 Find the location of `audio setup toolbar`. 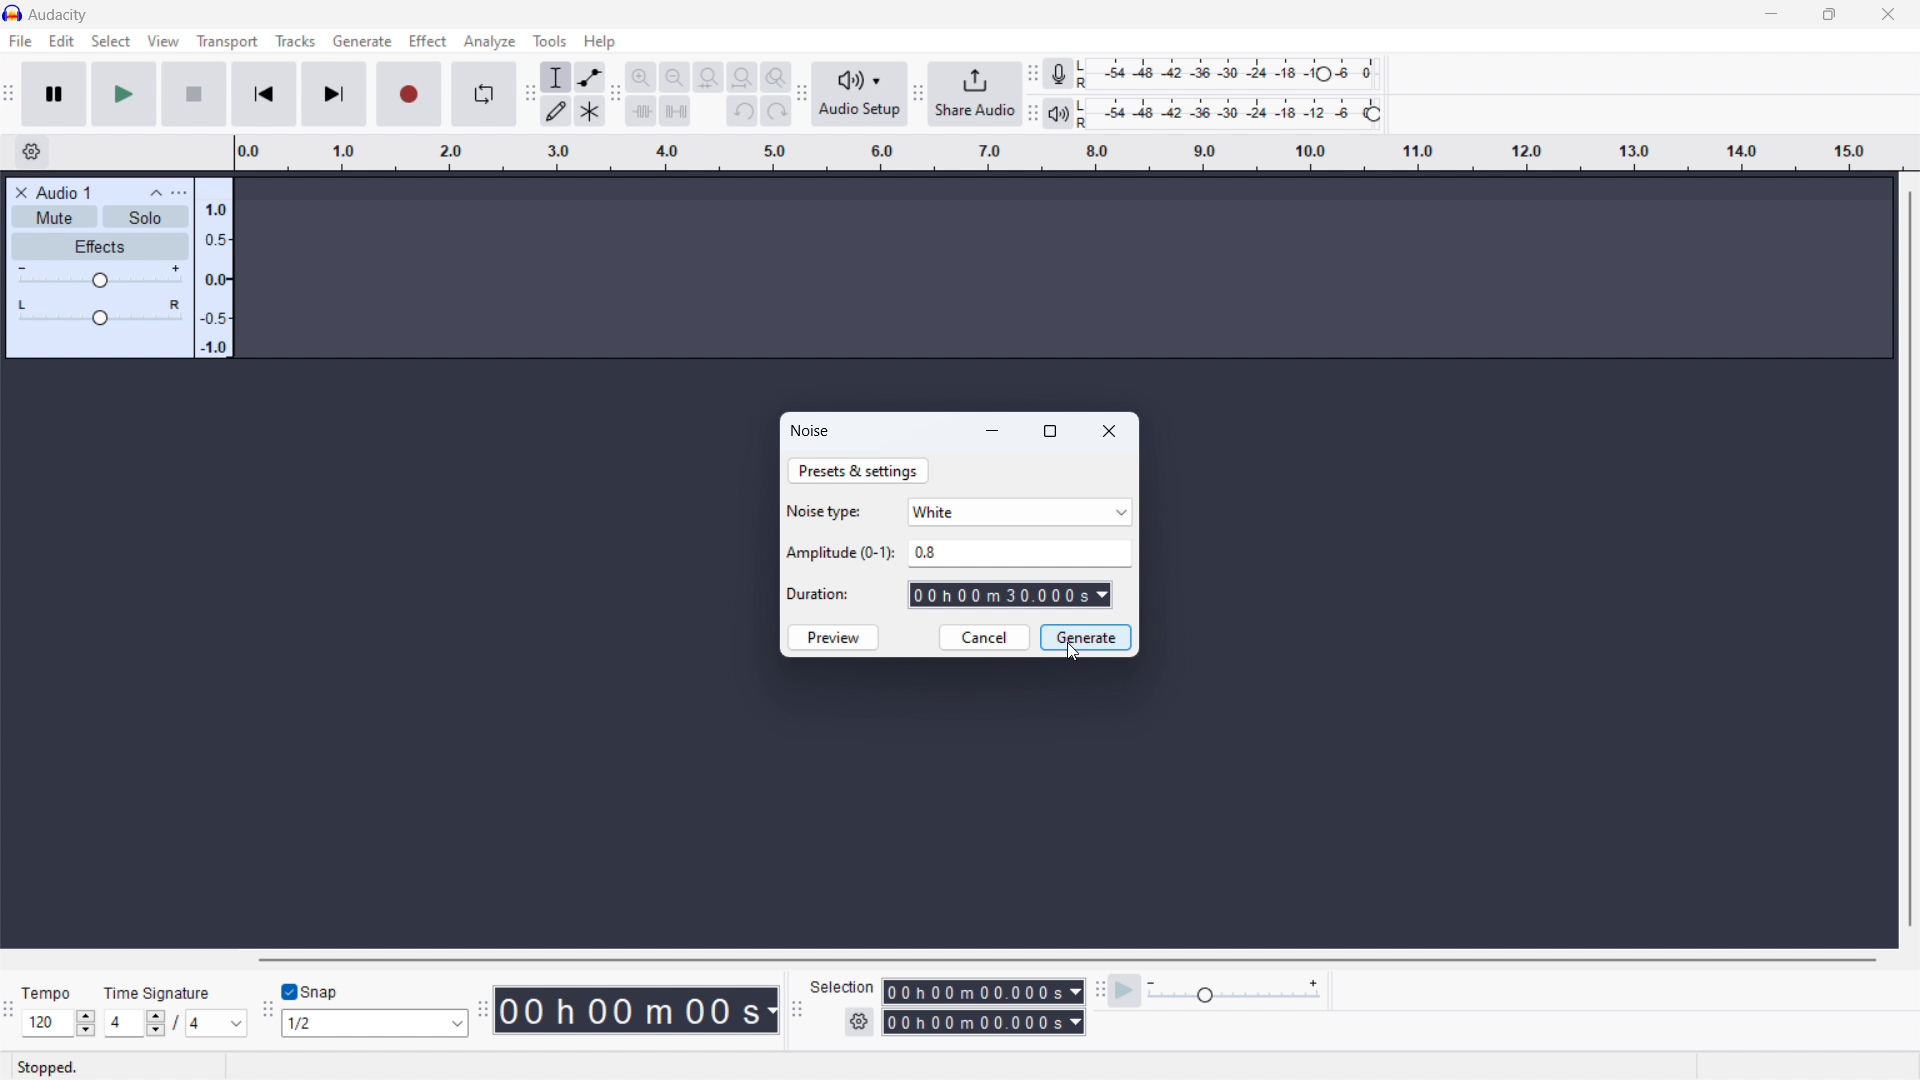

audio setup toolbar is located at coordinates (802, 93).